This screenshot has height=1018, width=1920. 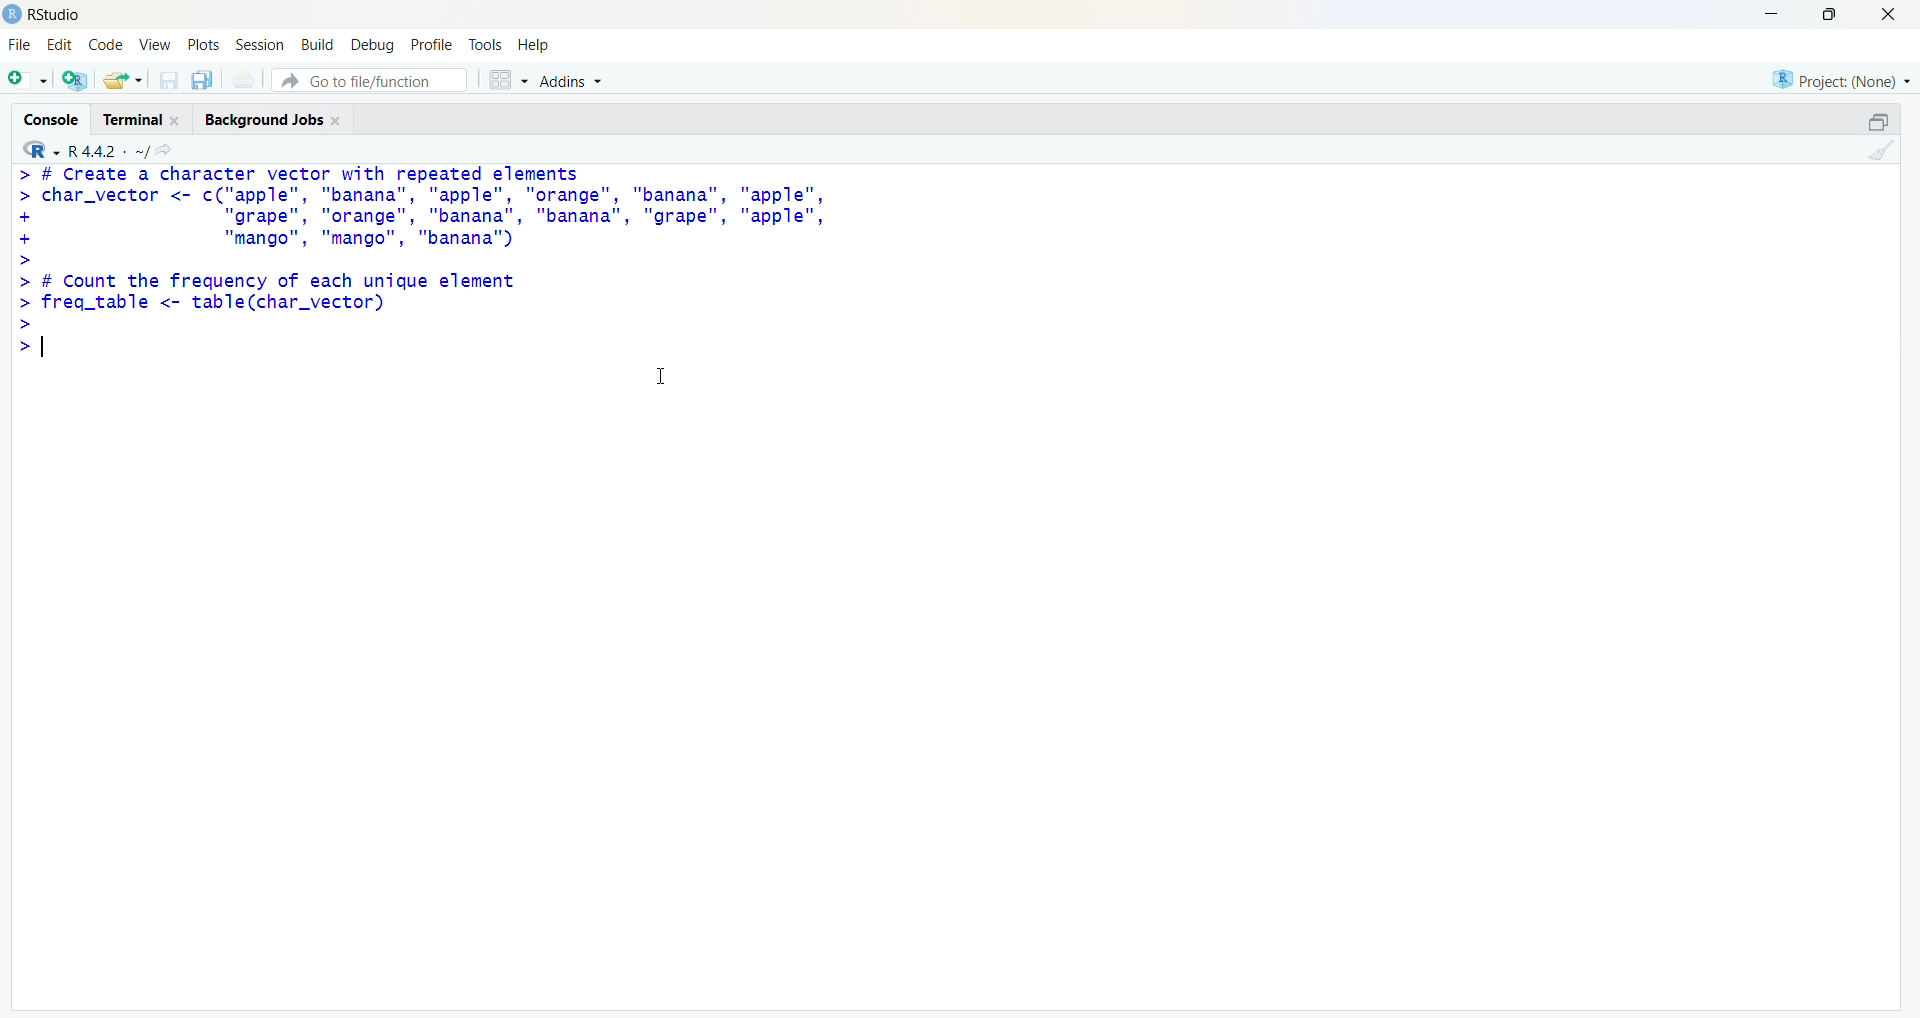 What do you see at coordinates (1890, 15) in the screenshot?
I see `Close` at bounding box center [1890, 15].